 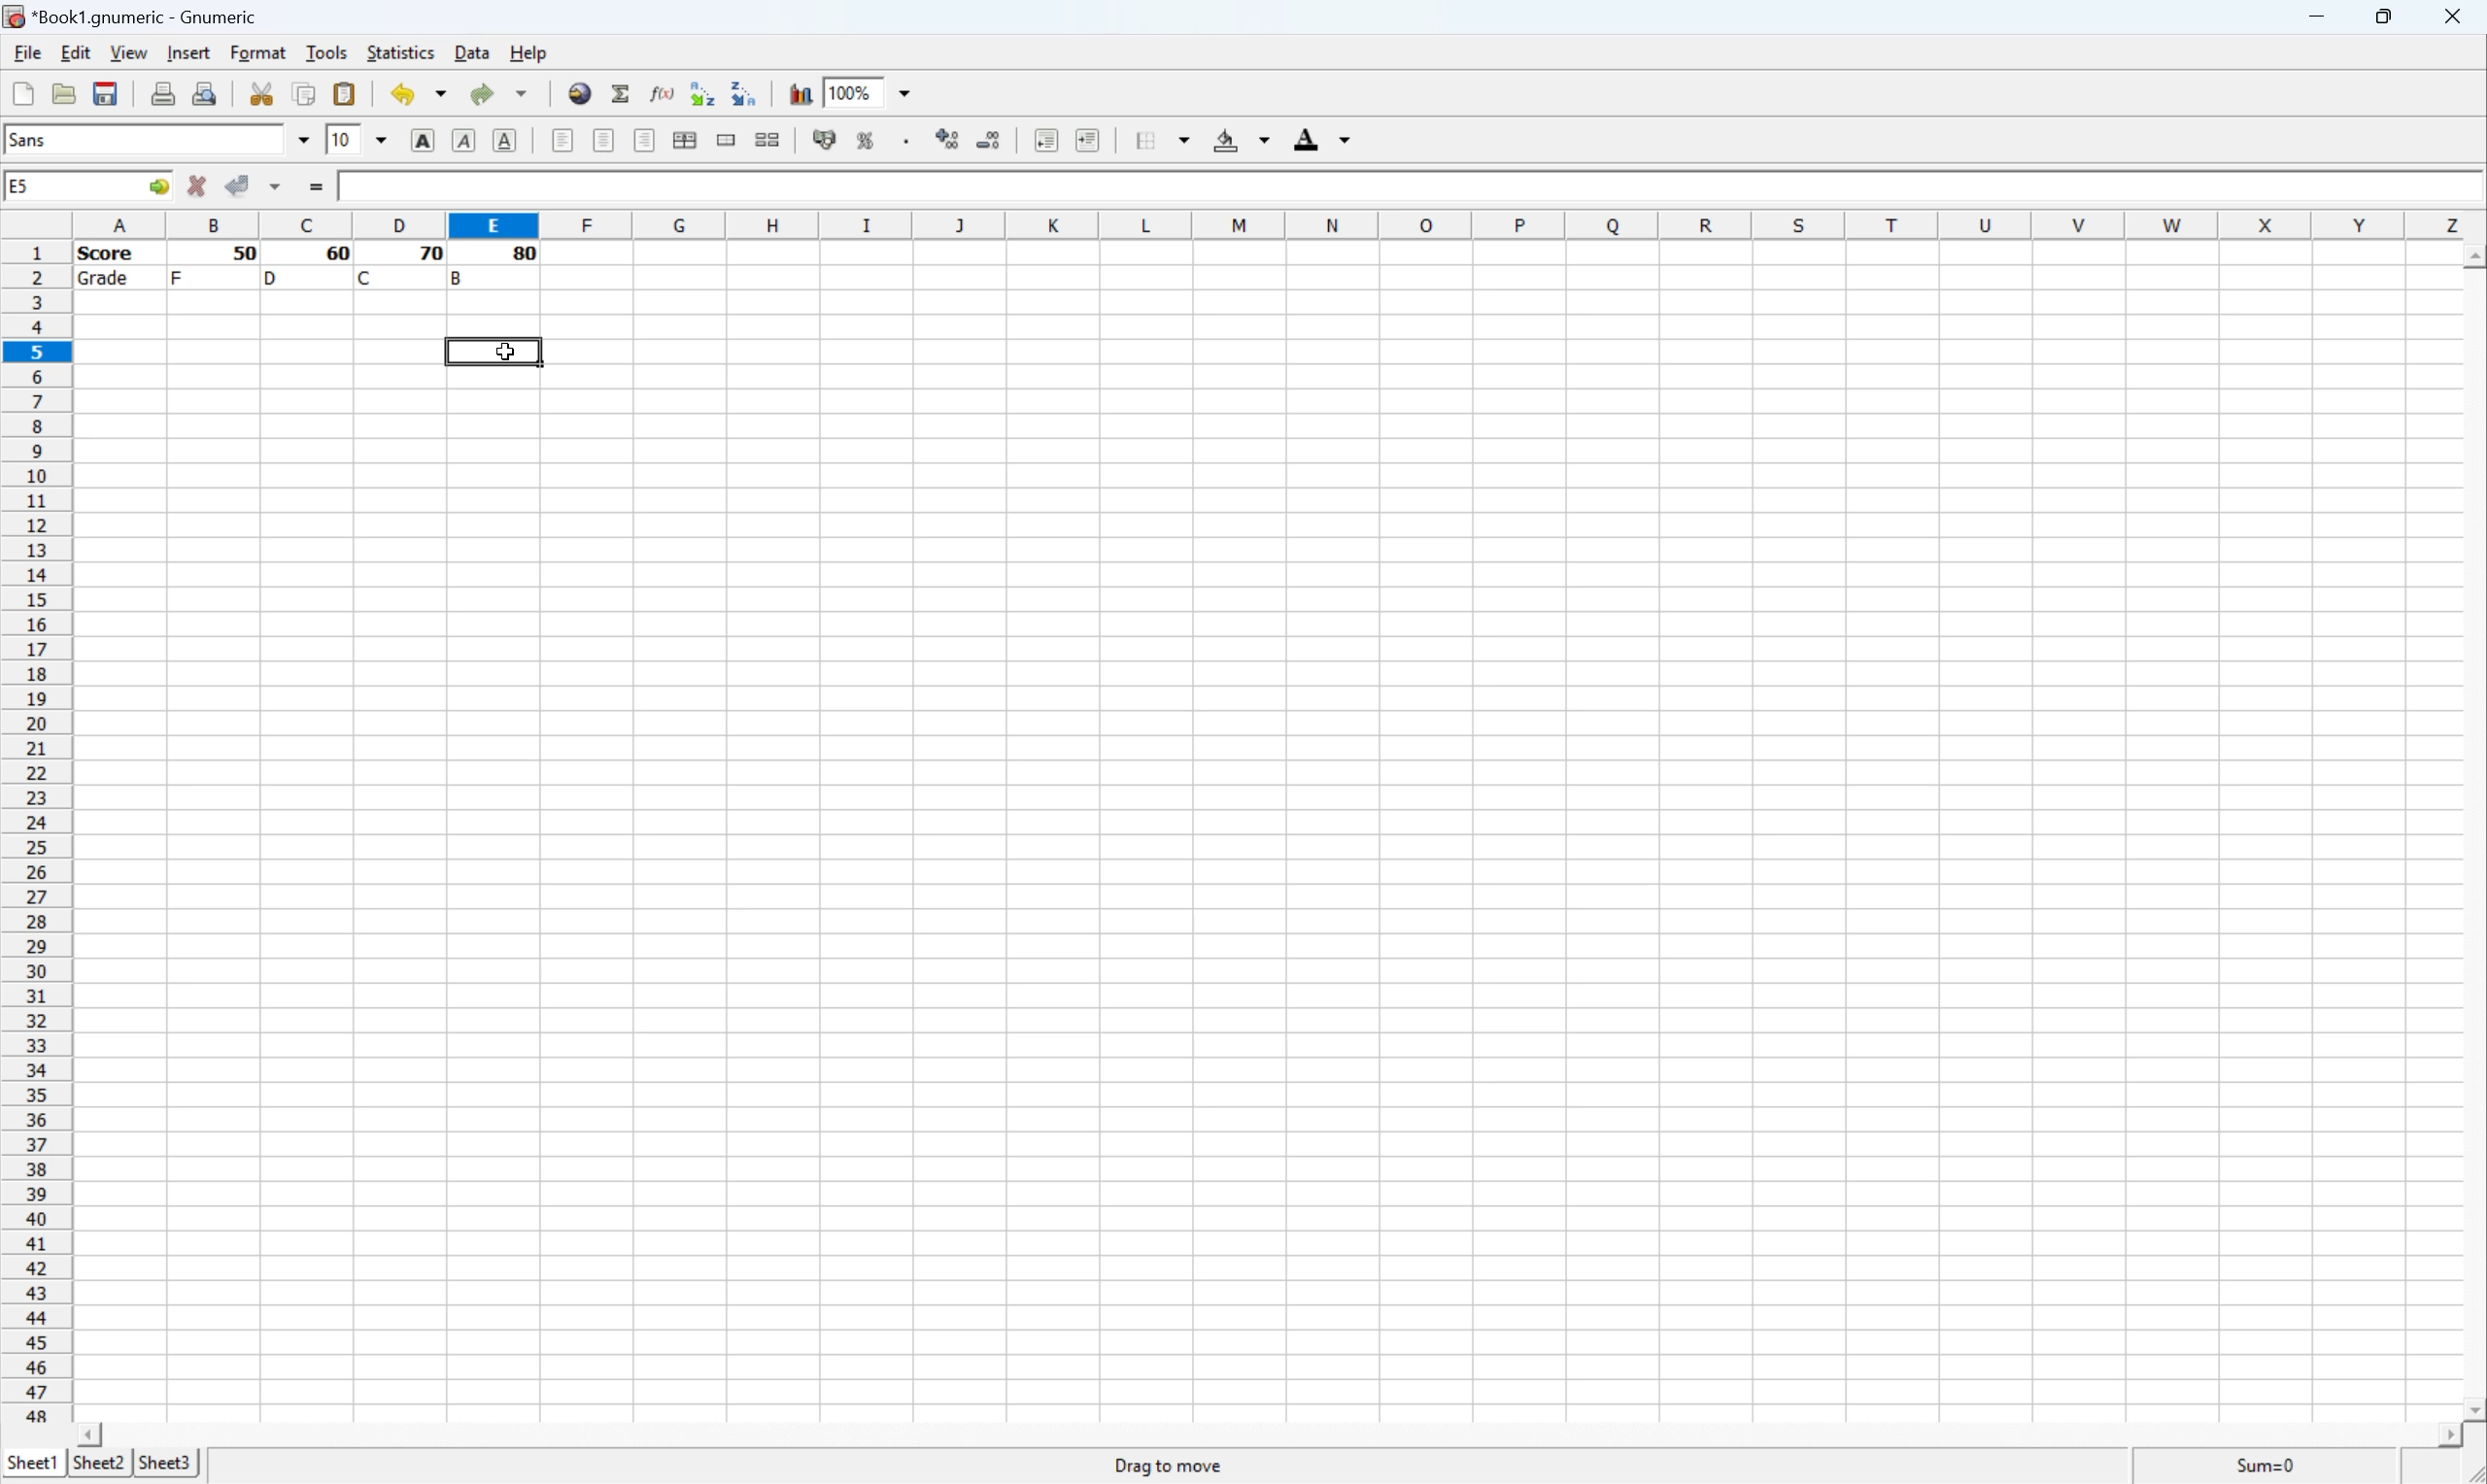 What do you see at coordinates (112, 254) in the screenshot?
I see `Score` at bounding box center [112, 254].